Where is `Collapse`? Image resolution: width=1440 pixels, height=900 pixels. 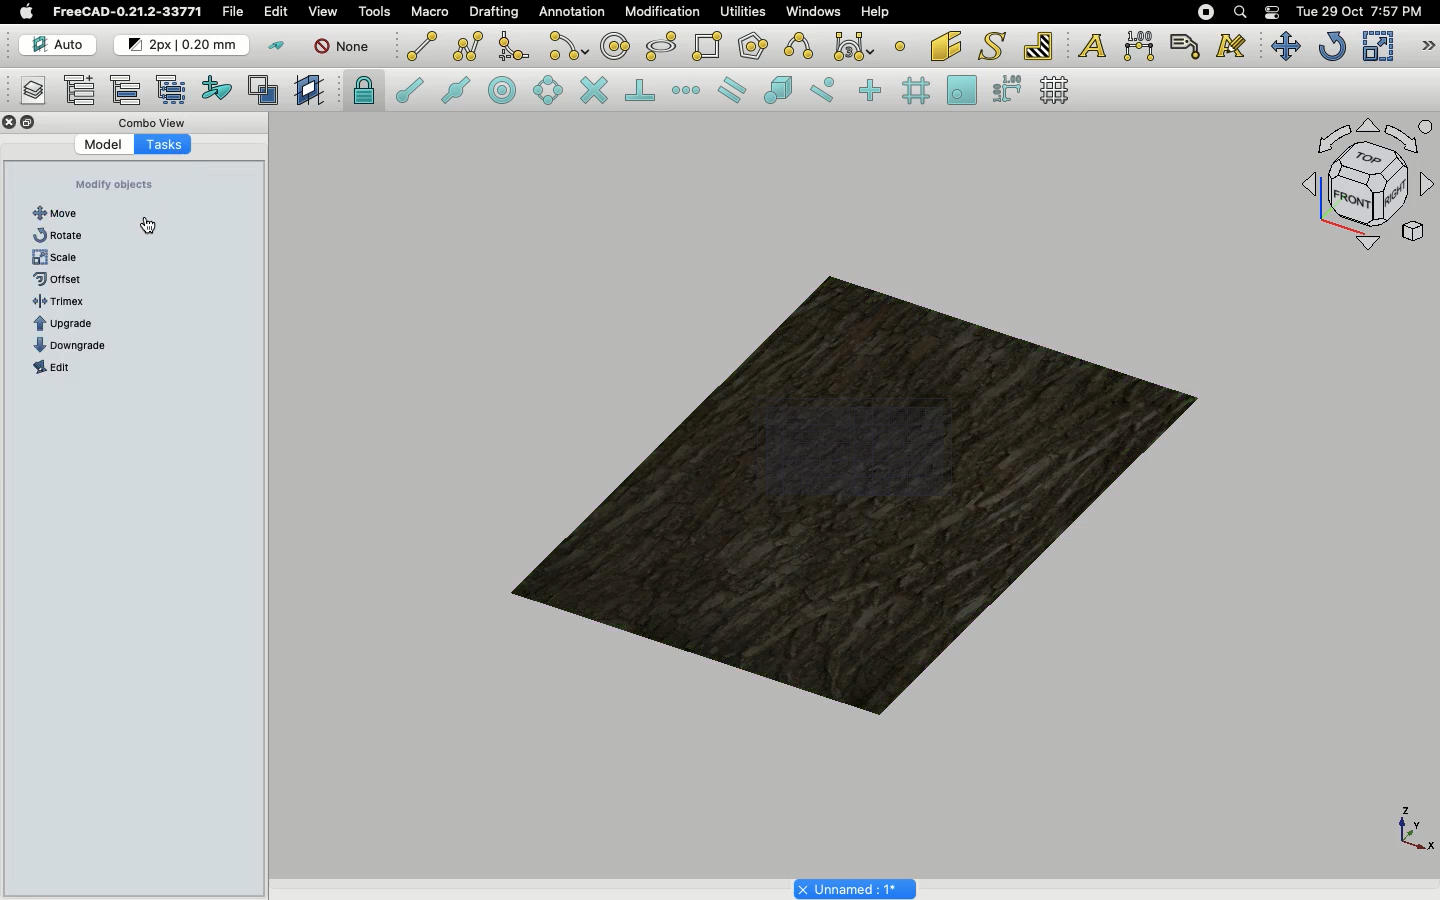 Collapse is located at coordinates (29, 123).